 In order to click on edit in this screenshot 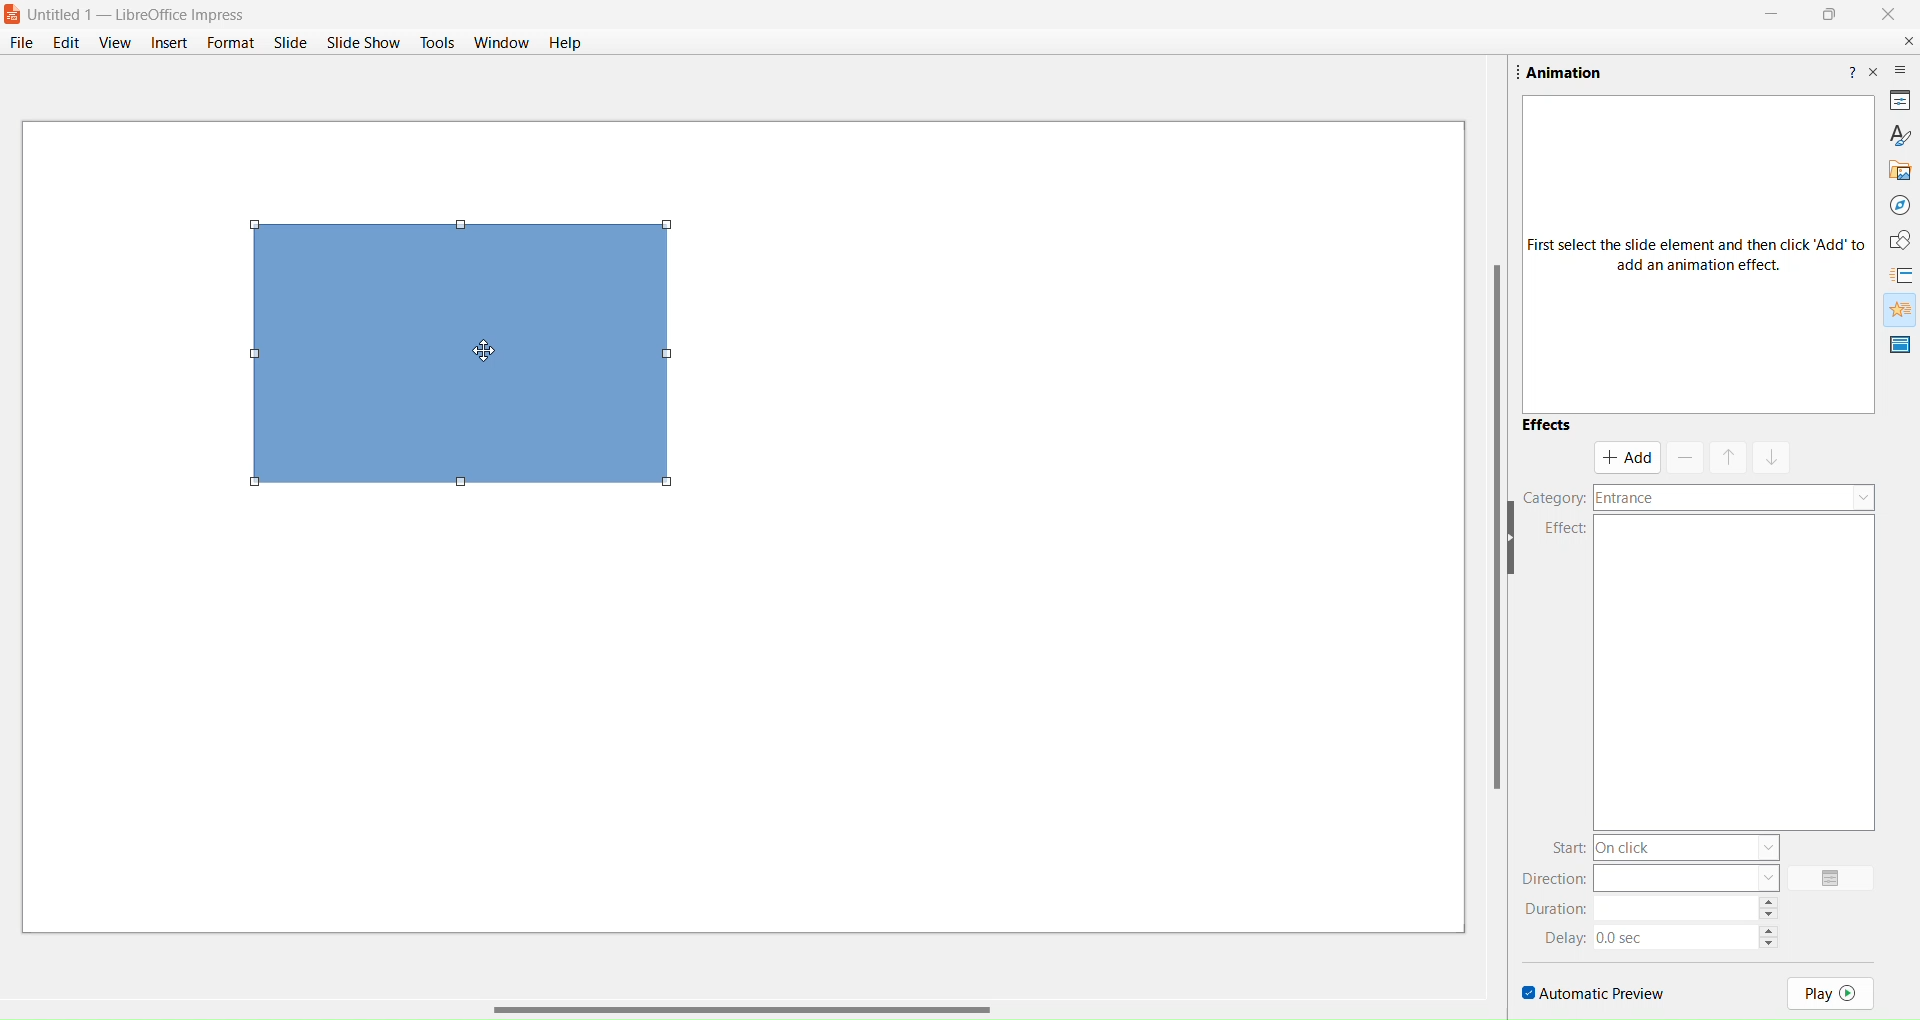, I will do `click(68, 41)`.